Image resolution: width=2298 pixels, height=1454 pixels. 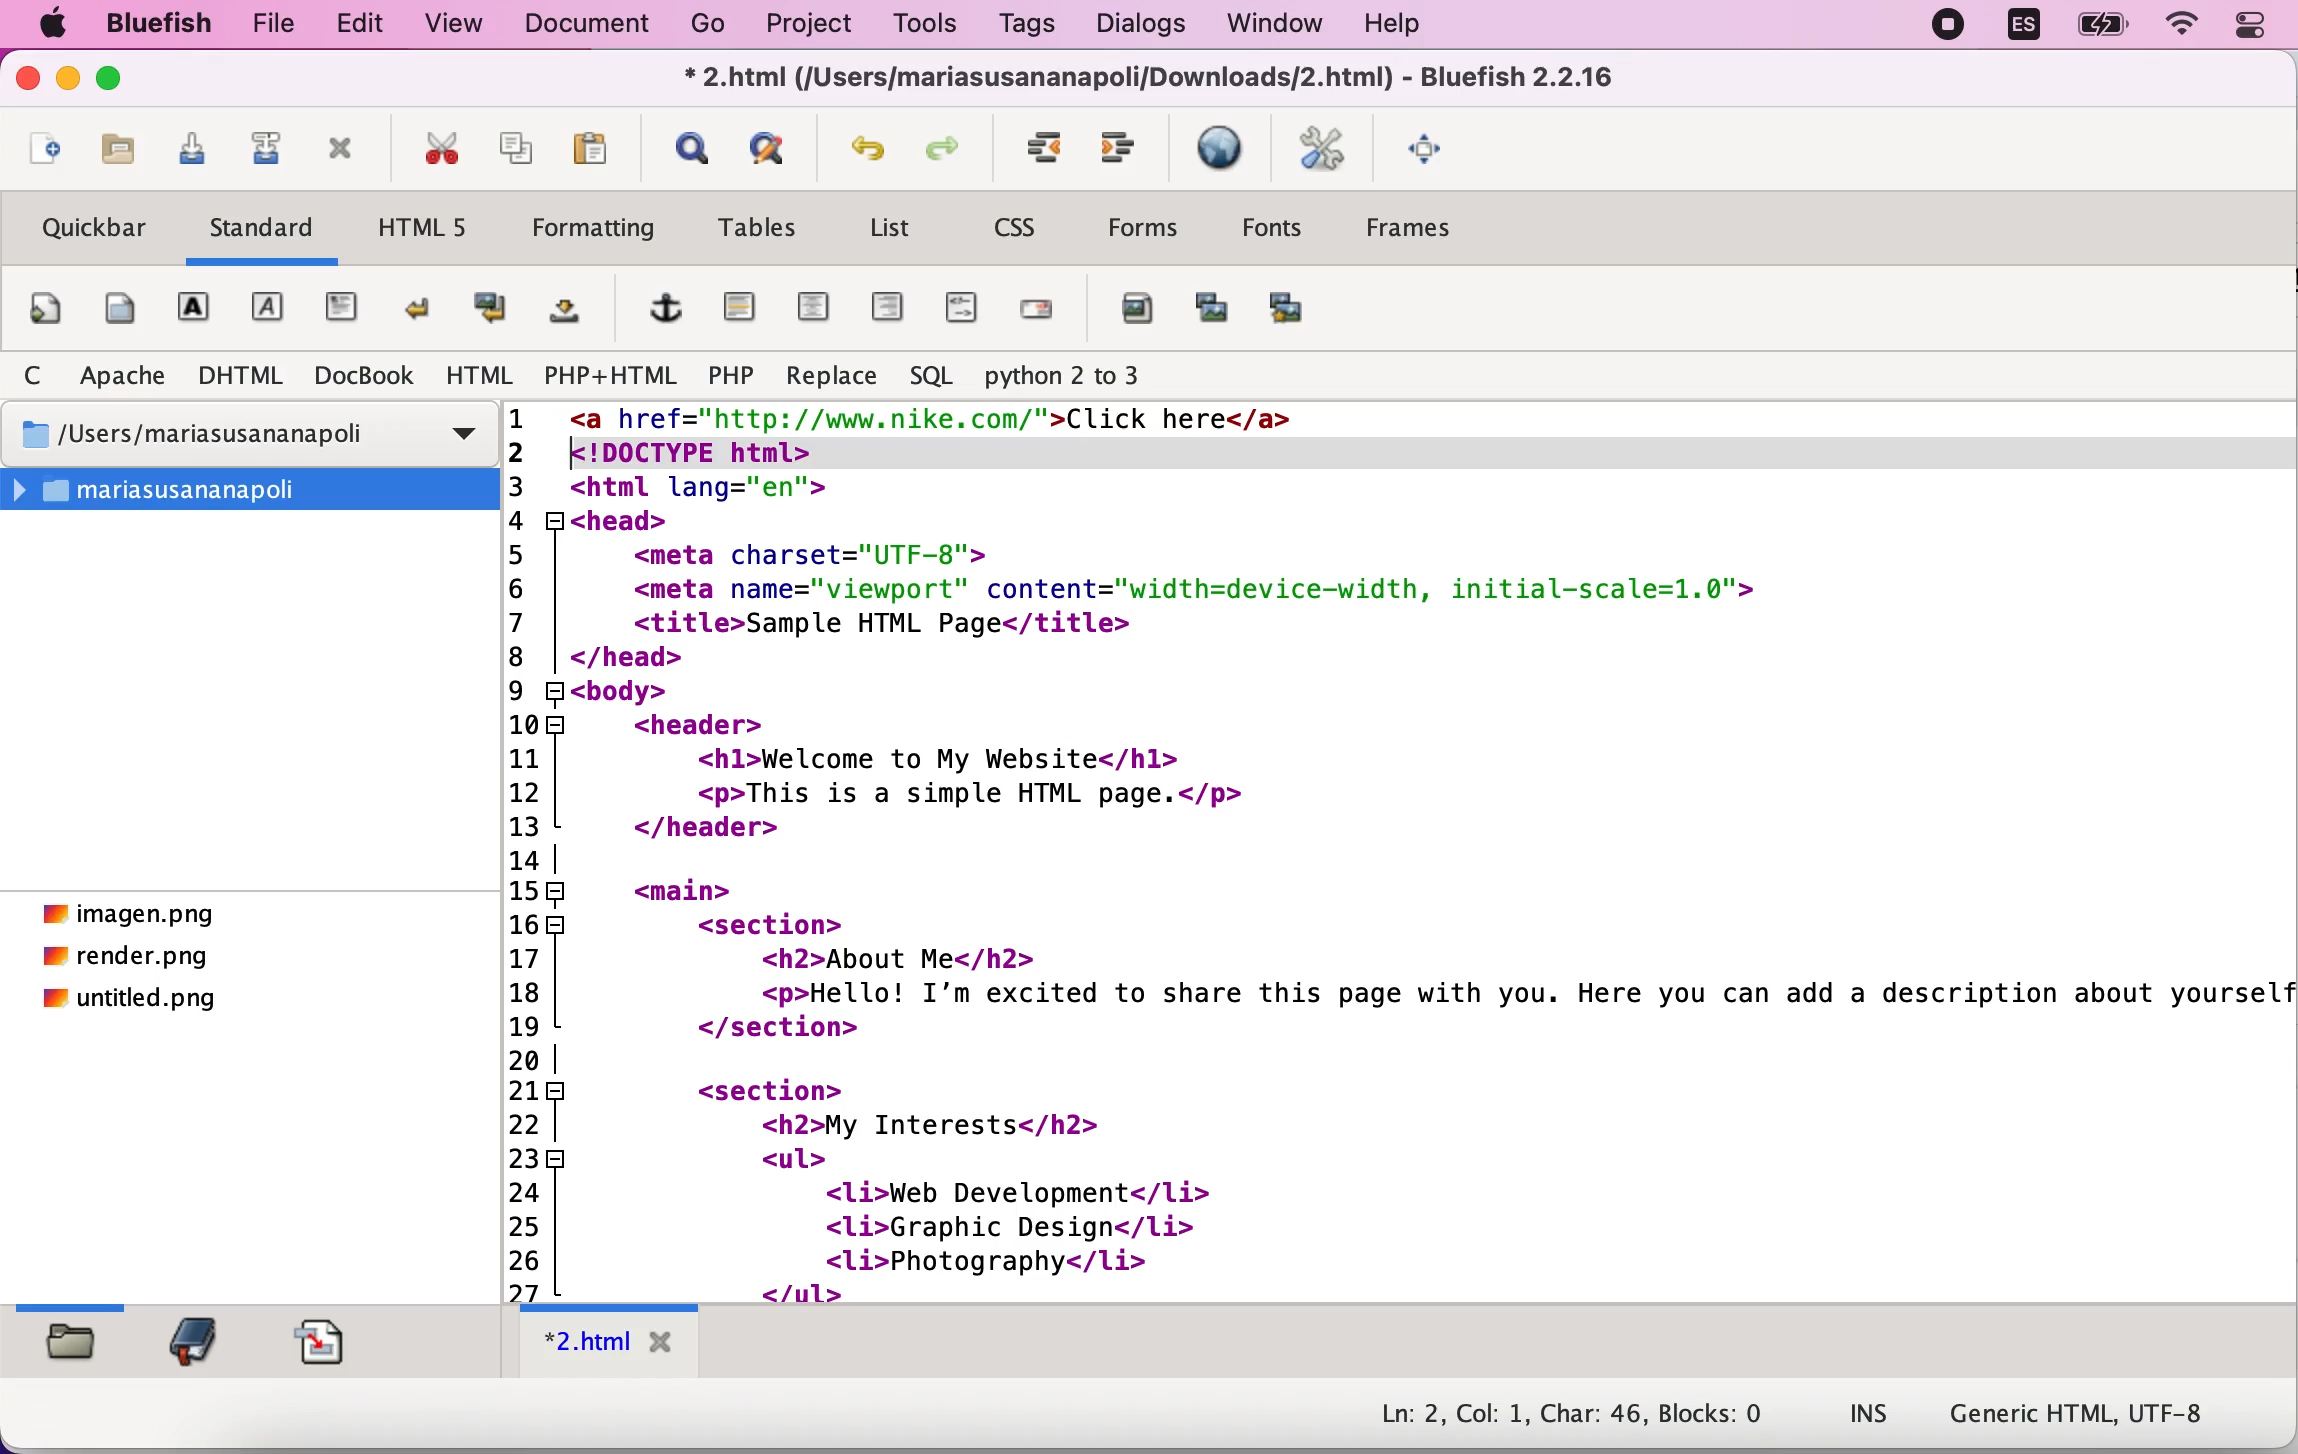 What do you see at coordinates (741, 309) in the screenshot?
I see `horizontal rule` at bounding box center [741, 309].